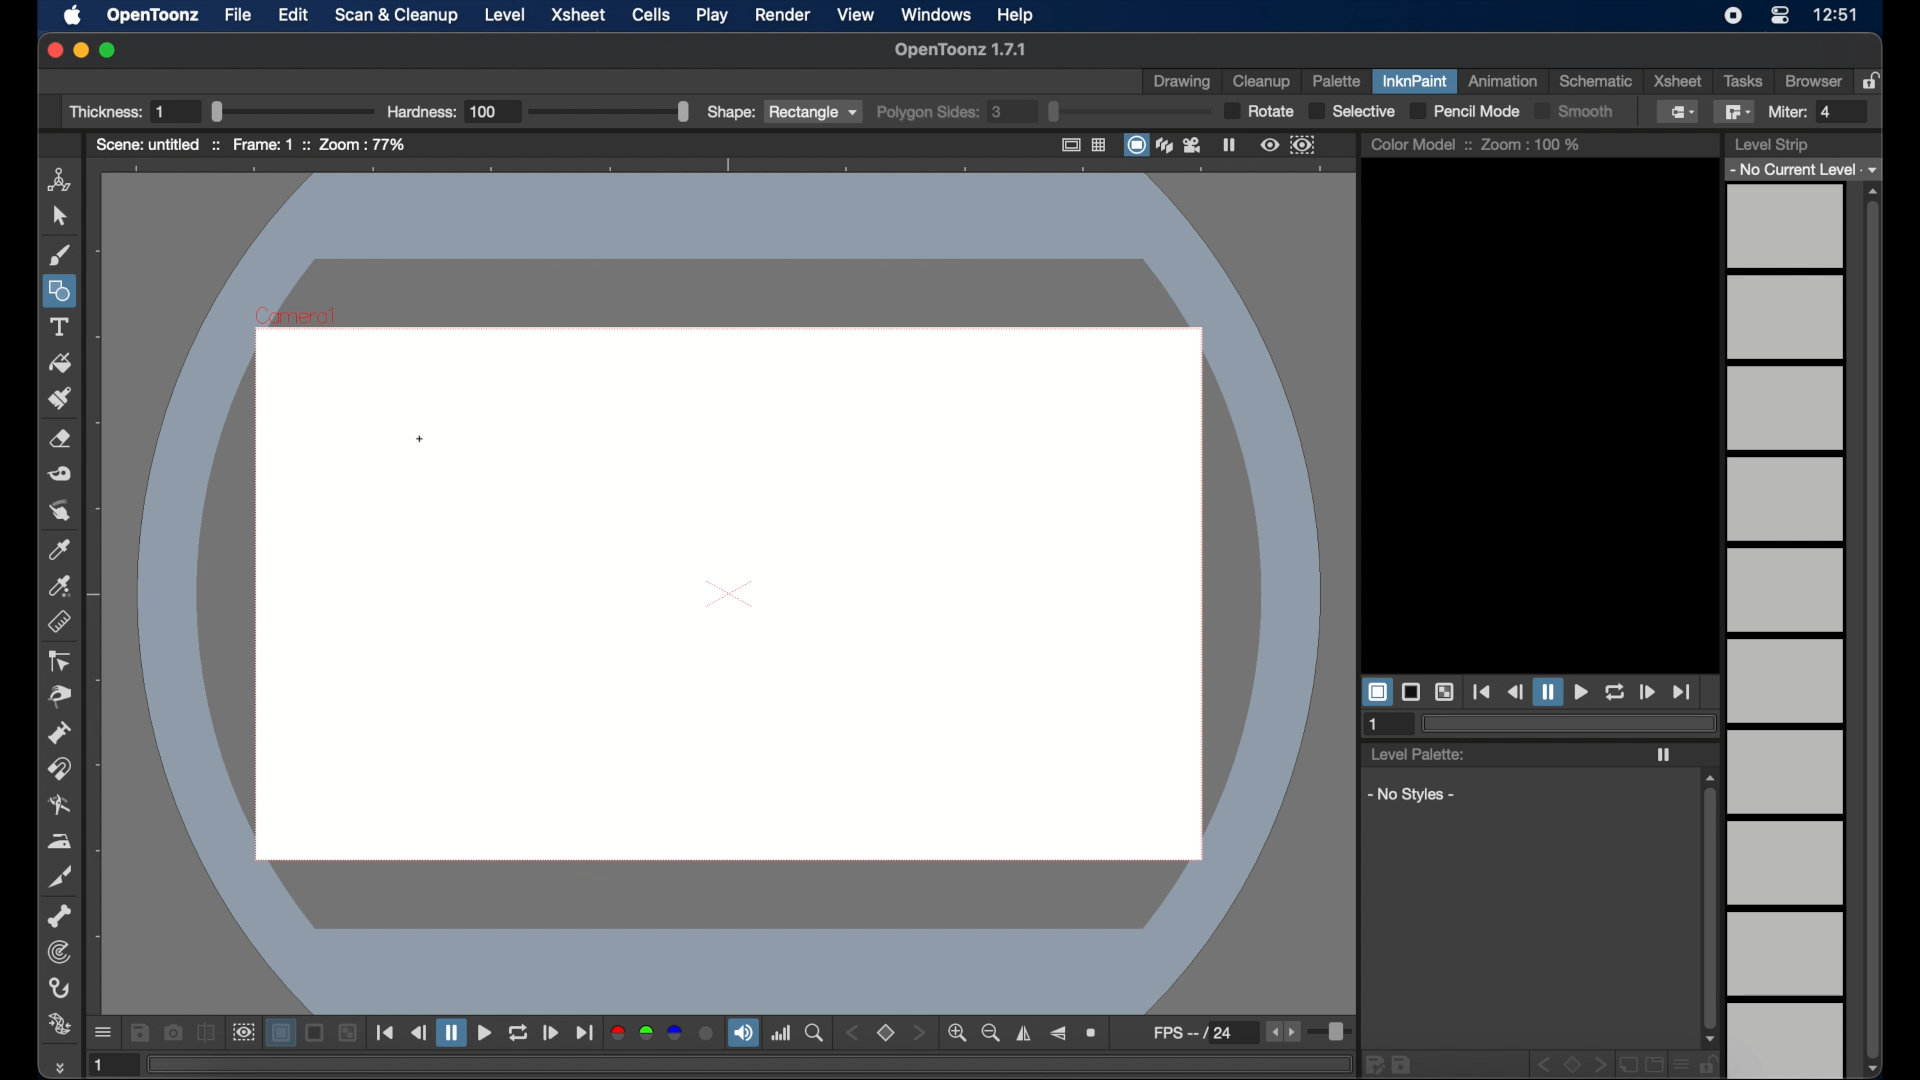 This screenshot has height=1080, width=1920. Describe the element at coordinates (1166, 146) in the screenshot. I see `3dview` at that location.